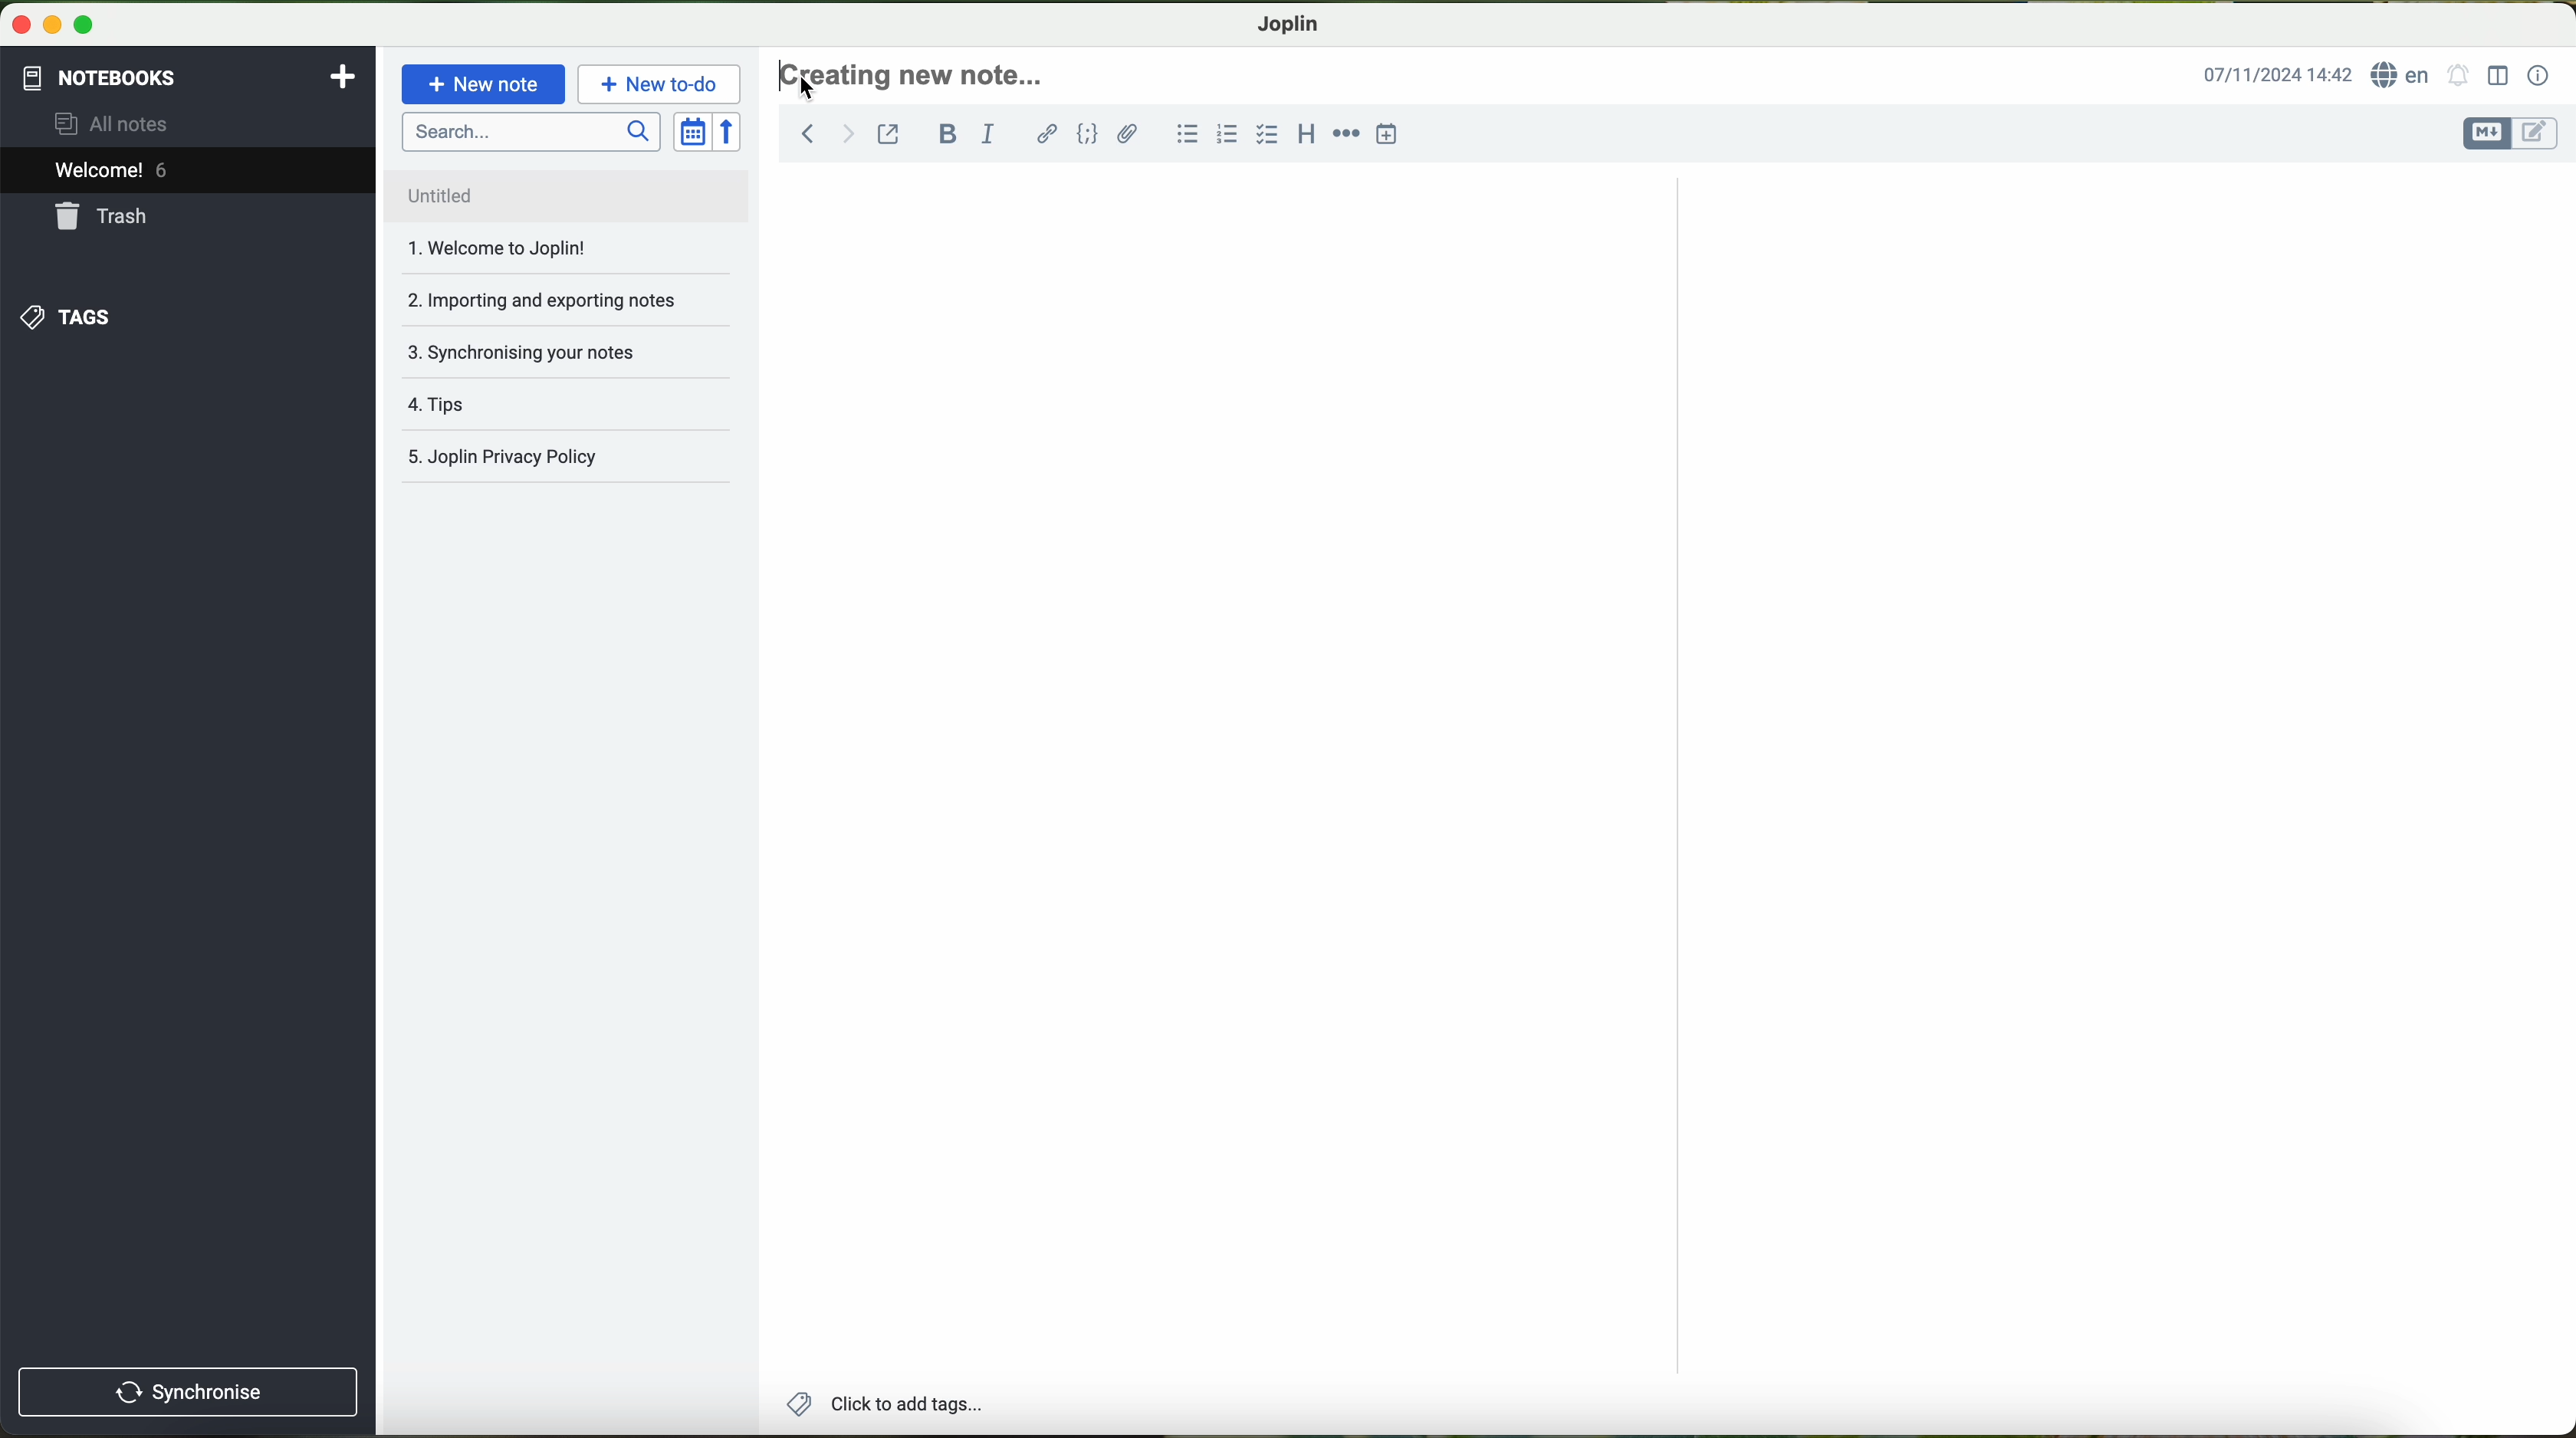 This screenshot has width=2576, height=1438. I want to click on welcome to joplin, so click(544, 250).